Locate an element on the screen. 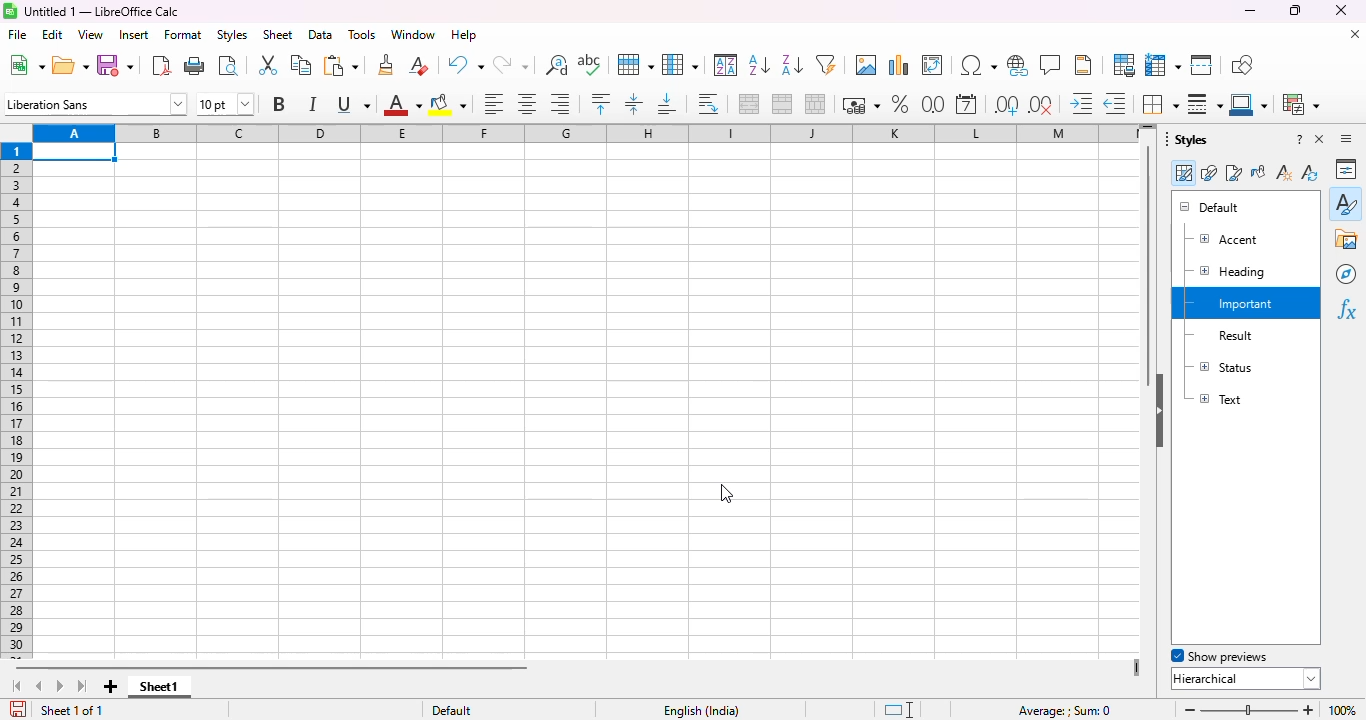 The width and height of the screenshot is (1366, 720). sheet is located at coordinates (277, 35).